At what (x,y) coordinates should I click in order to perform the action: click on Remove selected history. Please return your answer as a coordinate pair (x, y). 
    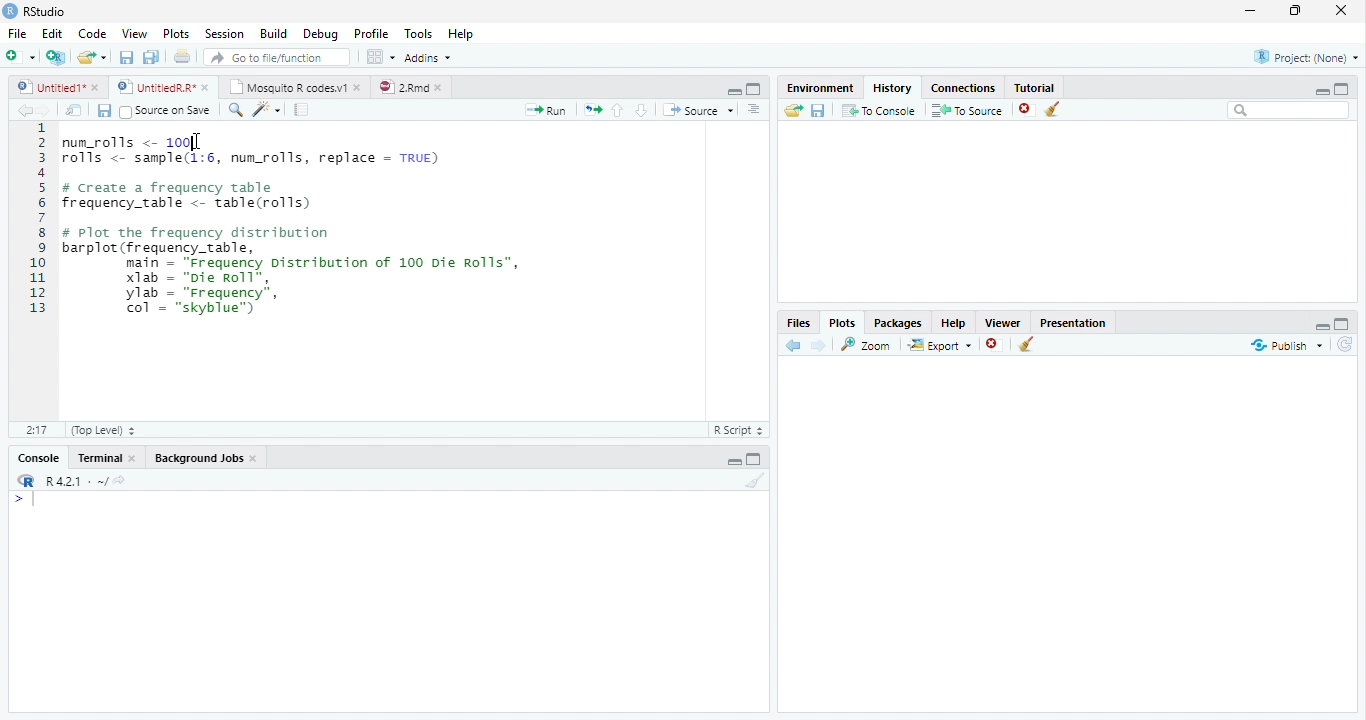
    Looking at the image, I should click on (1025, 109).